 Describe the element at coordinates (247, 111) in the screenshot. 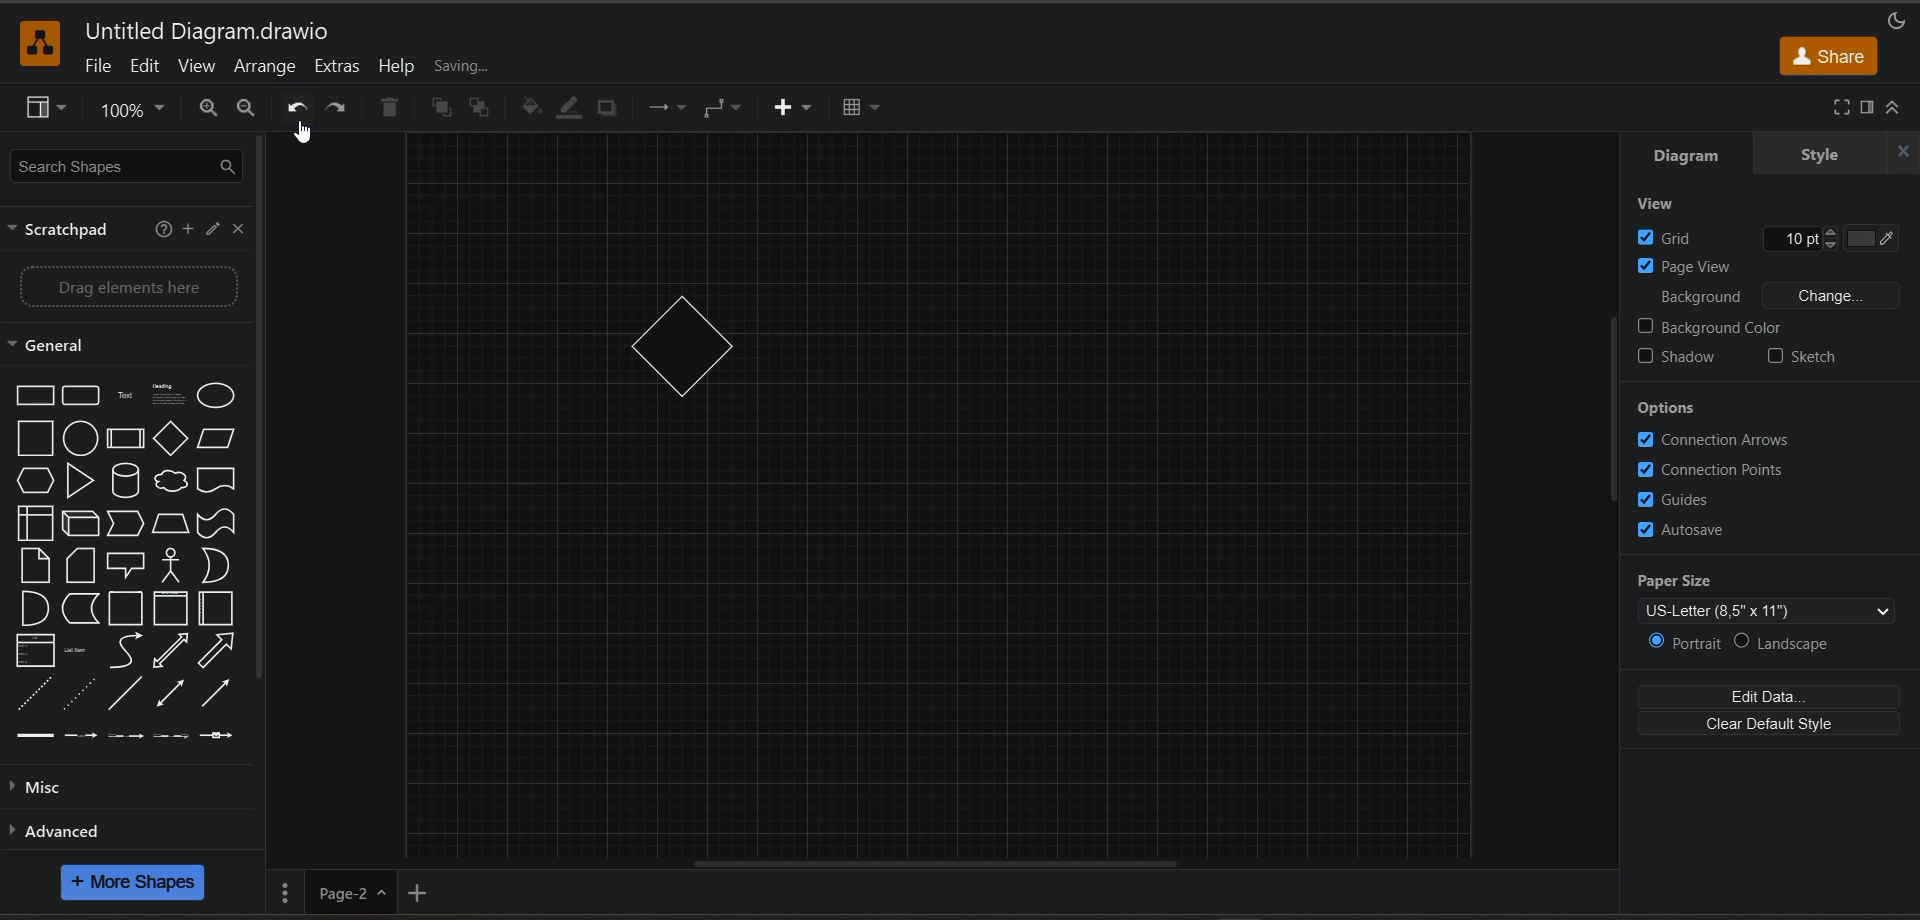

I see `zoom out` at that location.